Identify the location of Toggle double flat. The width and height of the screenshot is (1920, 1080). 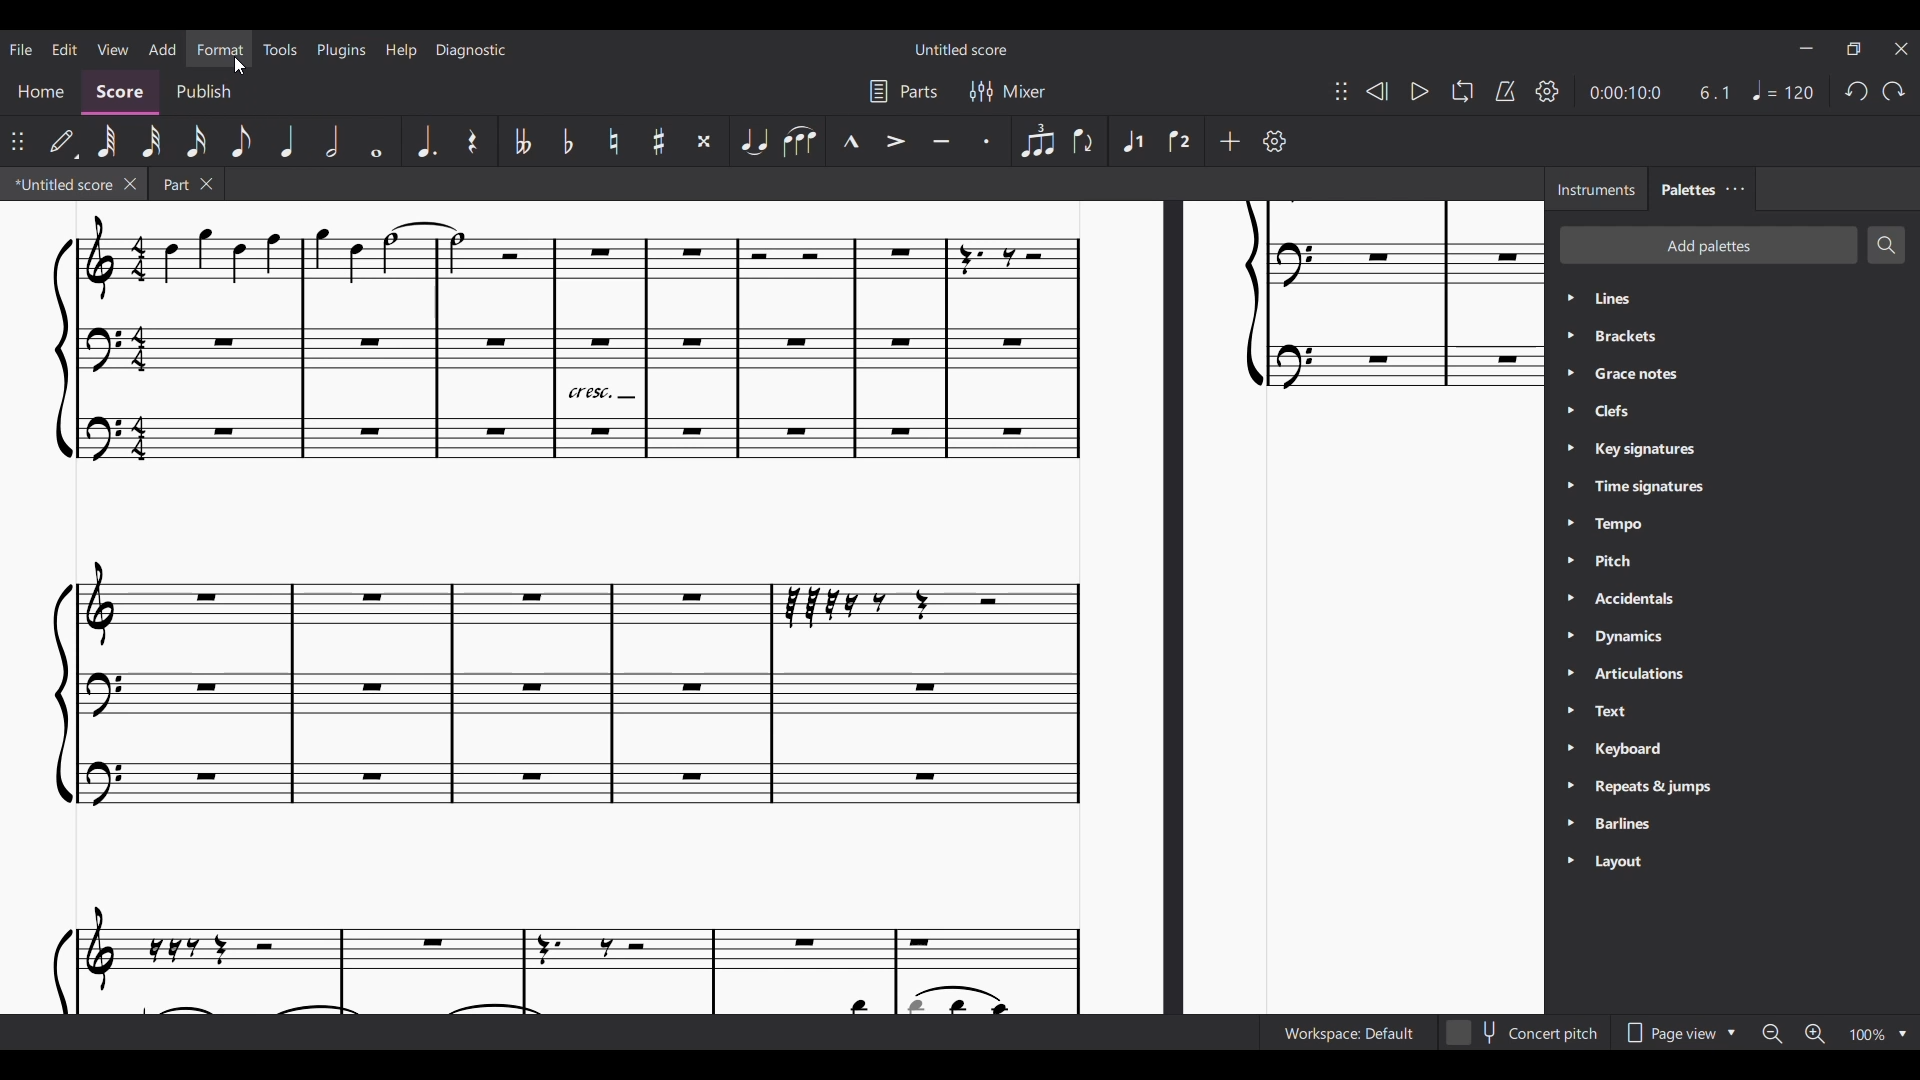
(522, 141).